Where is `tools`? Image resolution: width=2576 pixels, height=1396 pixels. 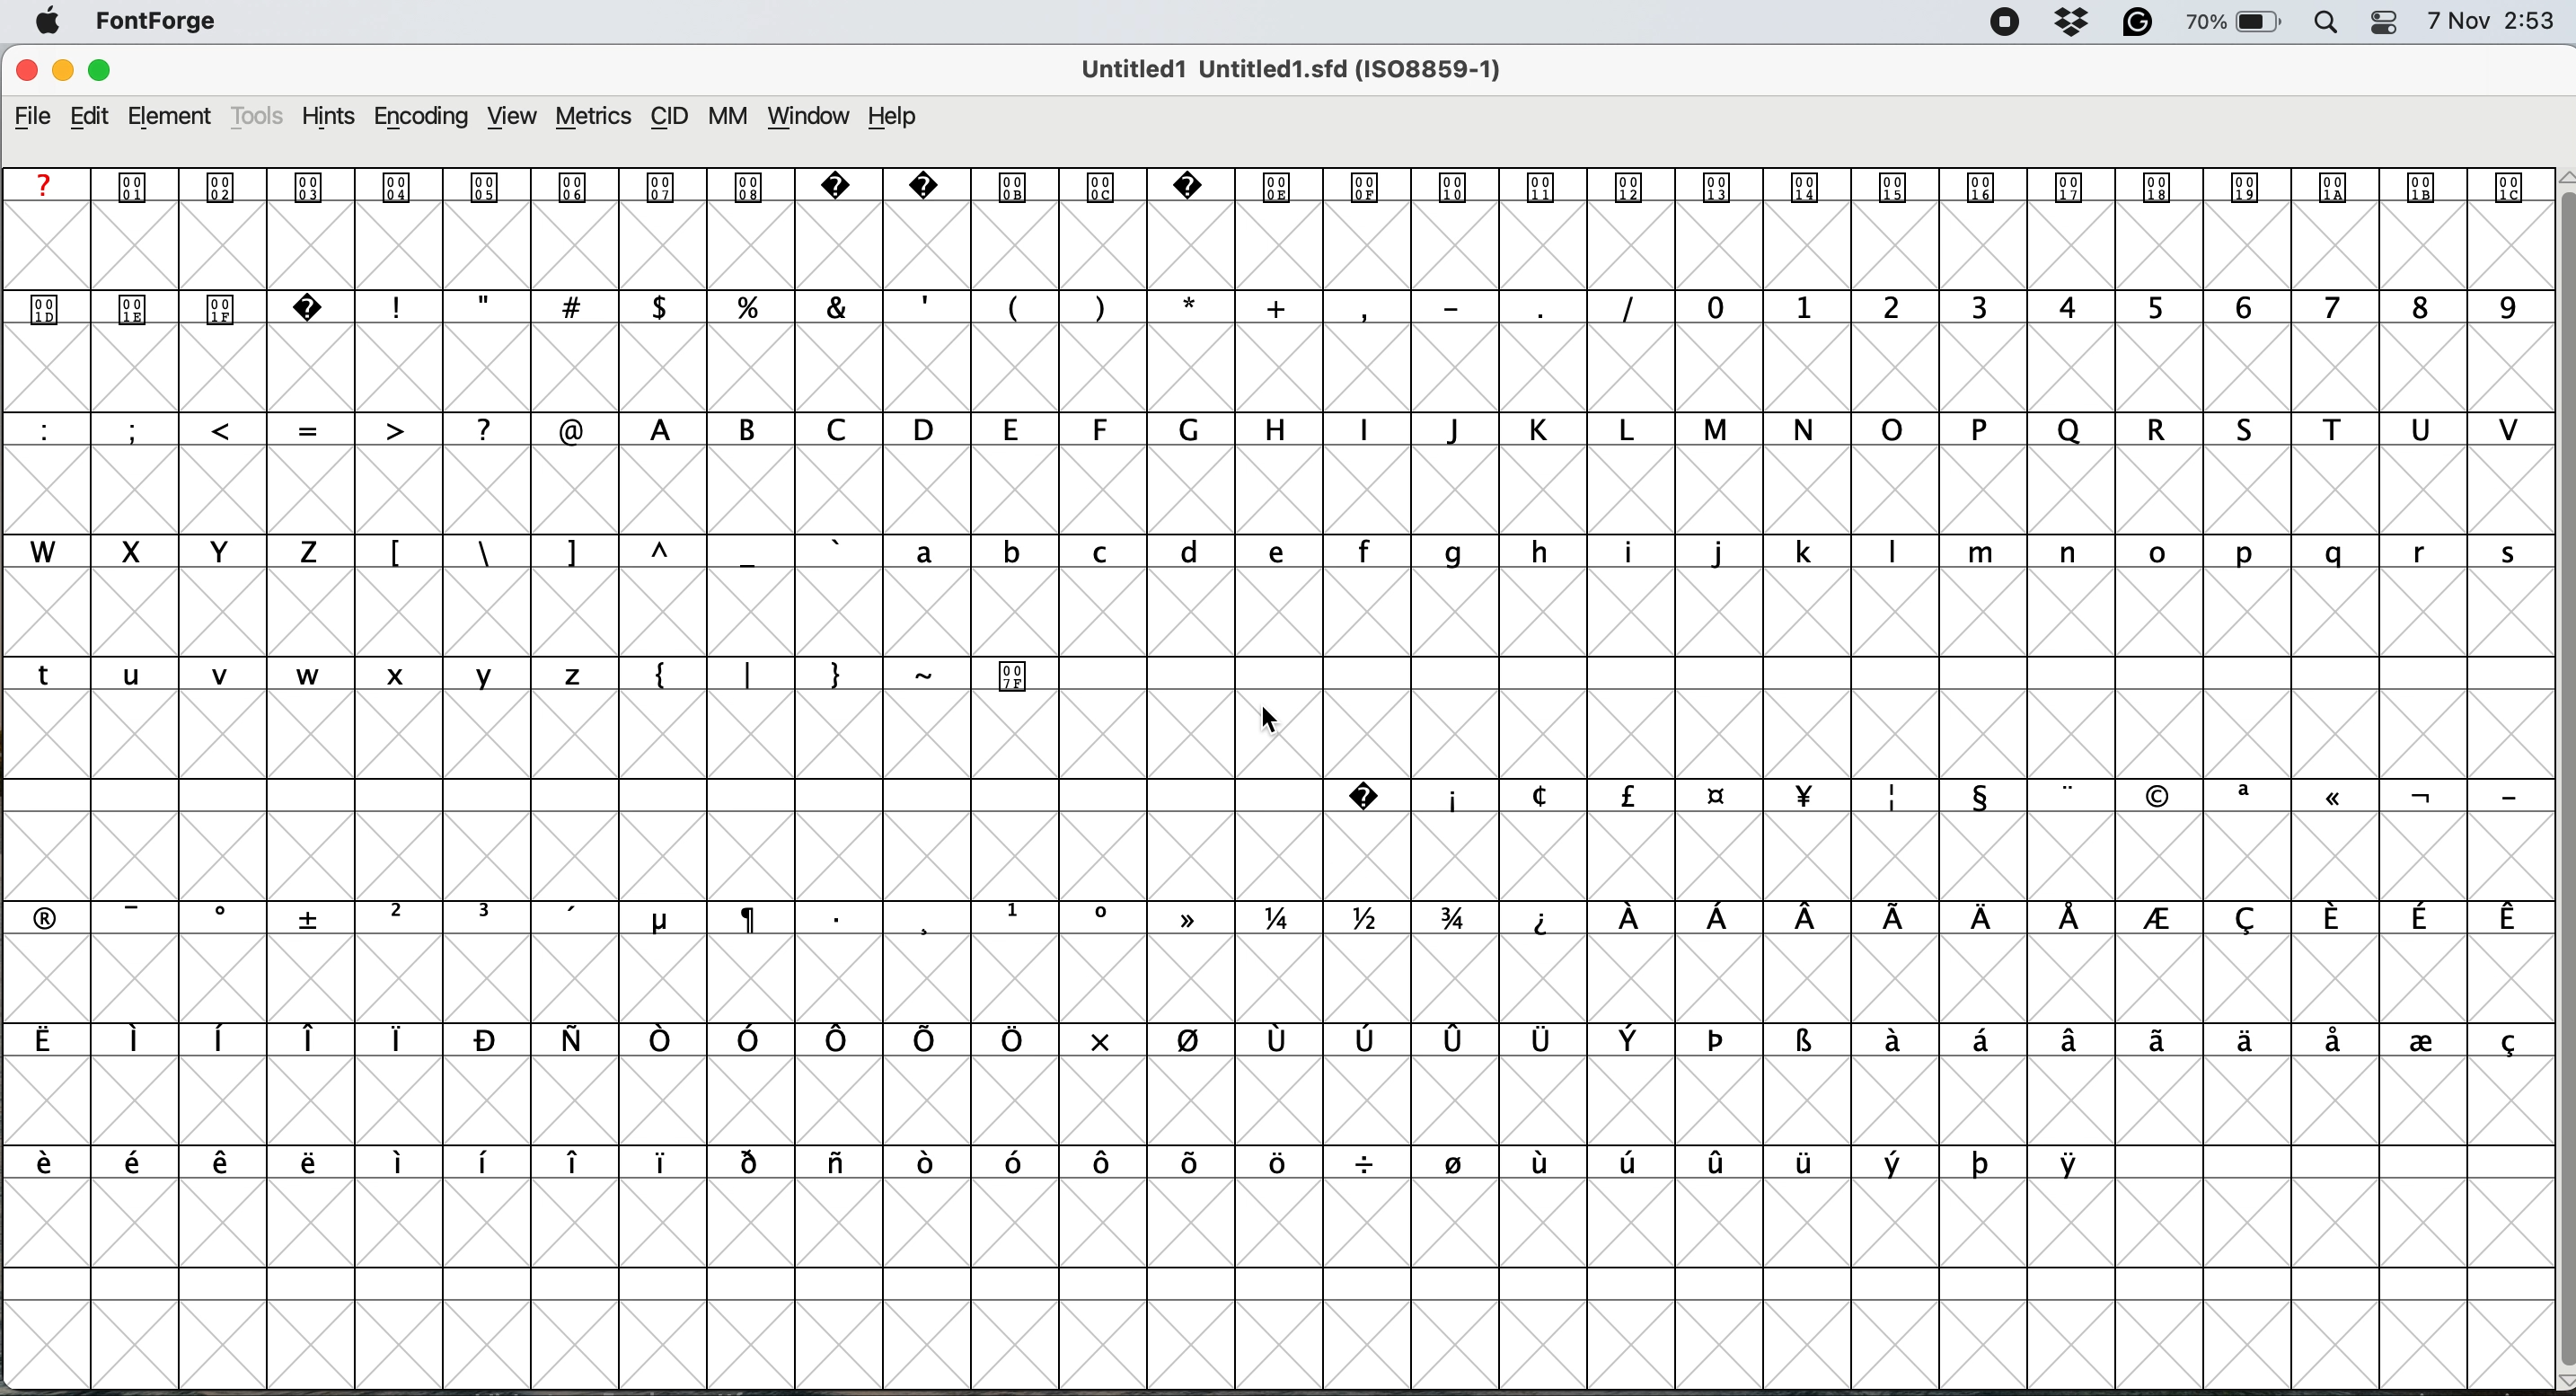
tools is located at coordinates (260, 116).